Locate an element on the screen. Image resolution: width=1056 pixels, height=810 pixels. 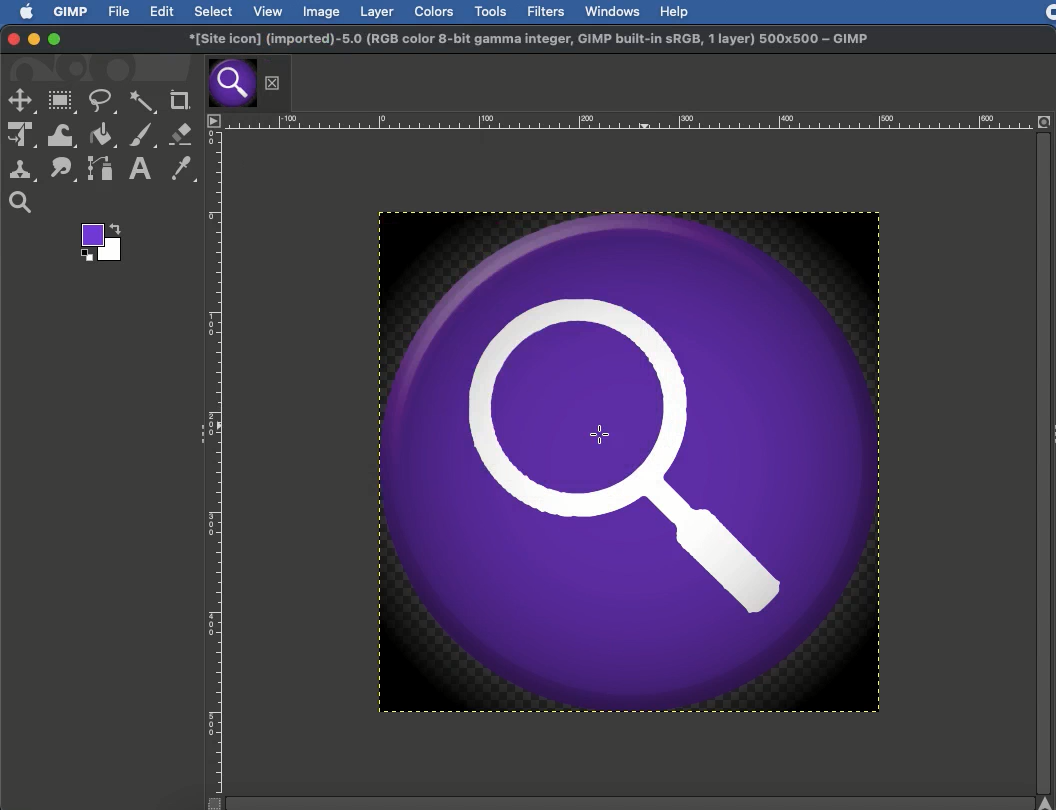
Edit is located at coordinates (163, 12).